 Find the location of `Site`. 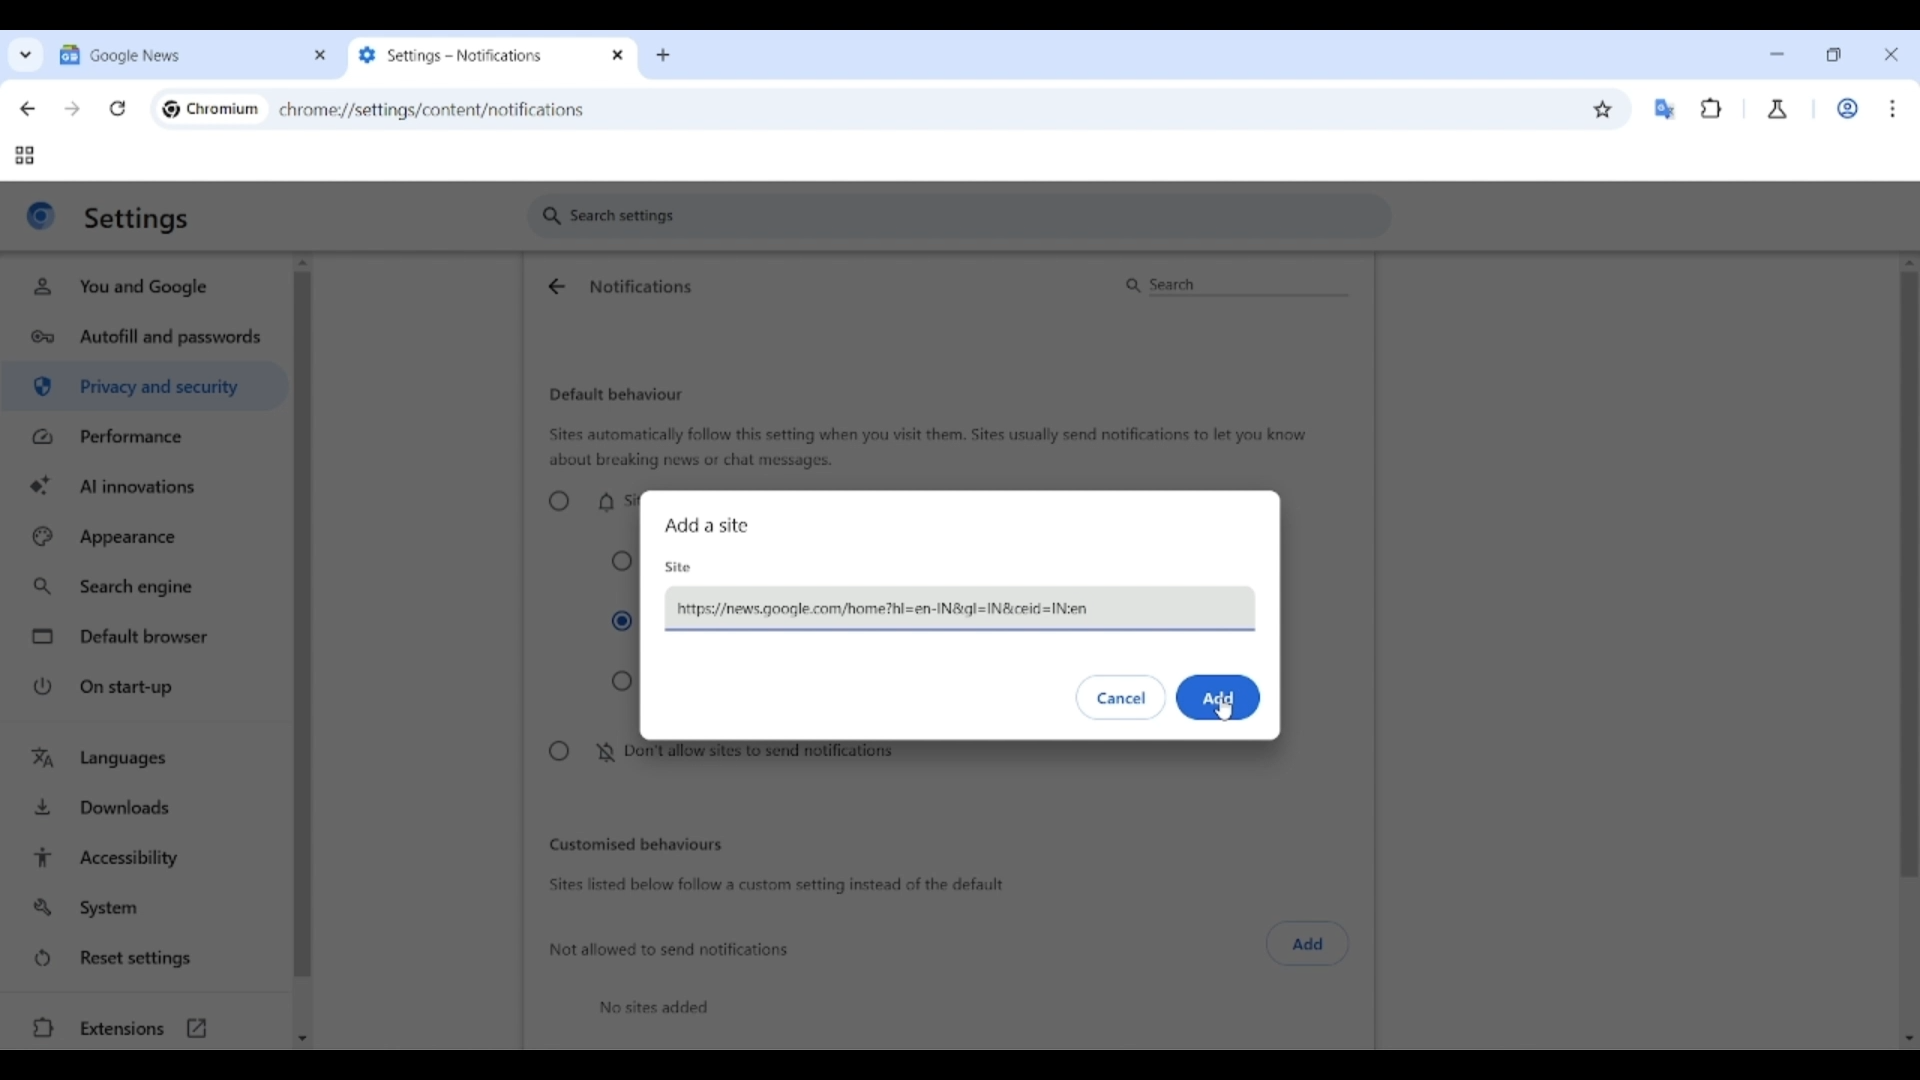

Site is located at coordinates (679, 567).